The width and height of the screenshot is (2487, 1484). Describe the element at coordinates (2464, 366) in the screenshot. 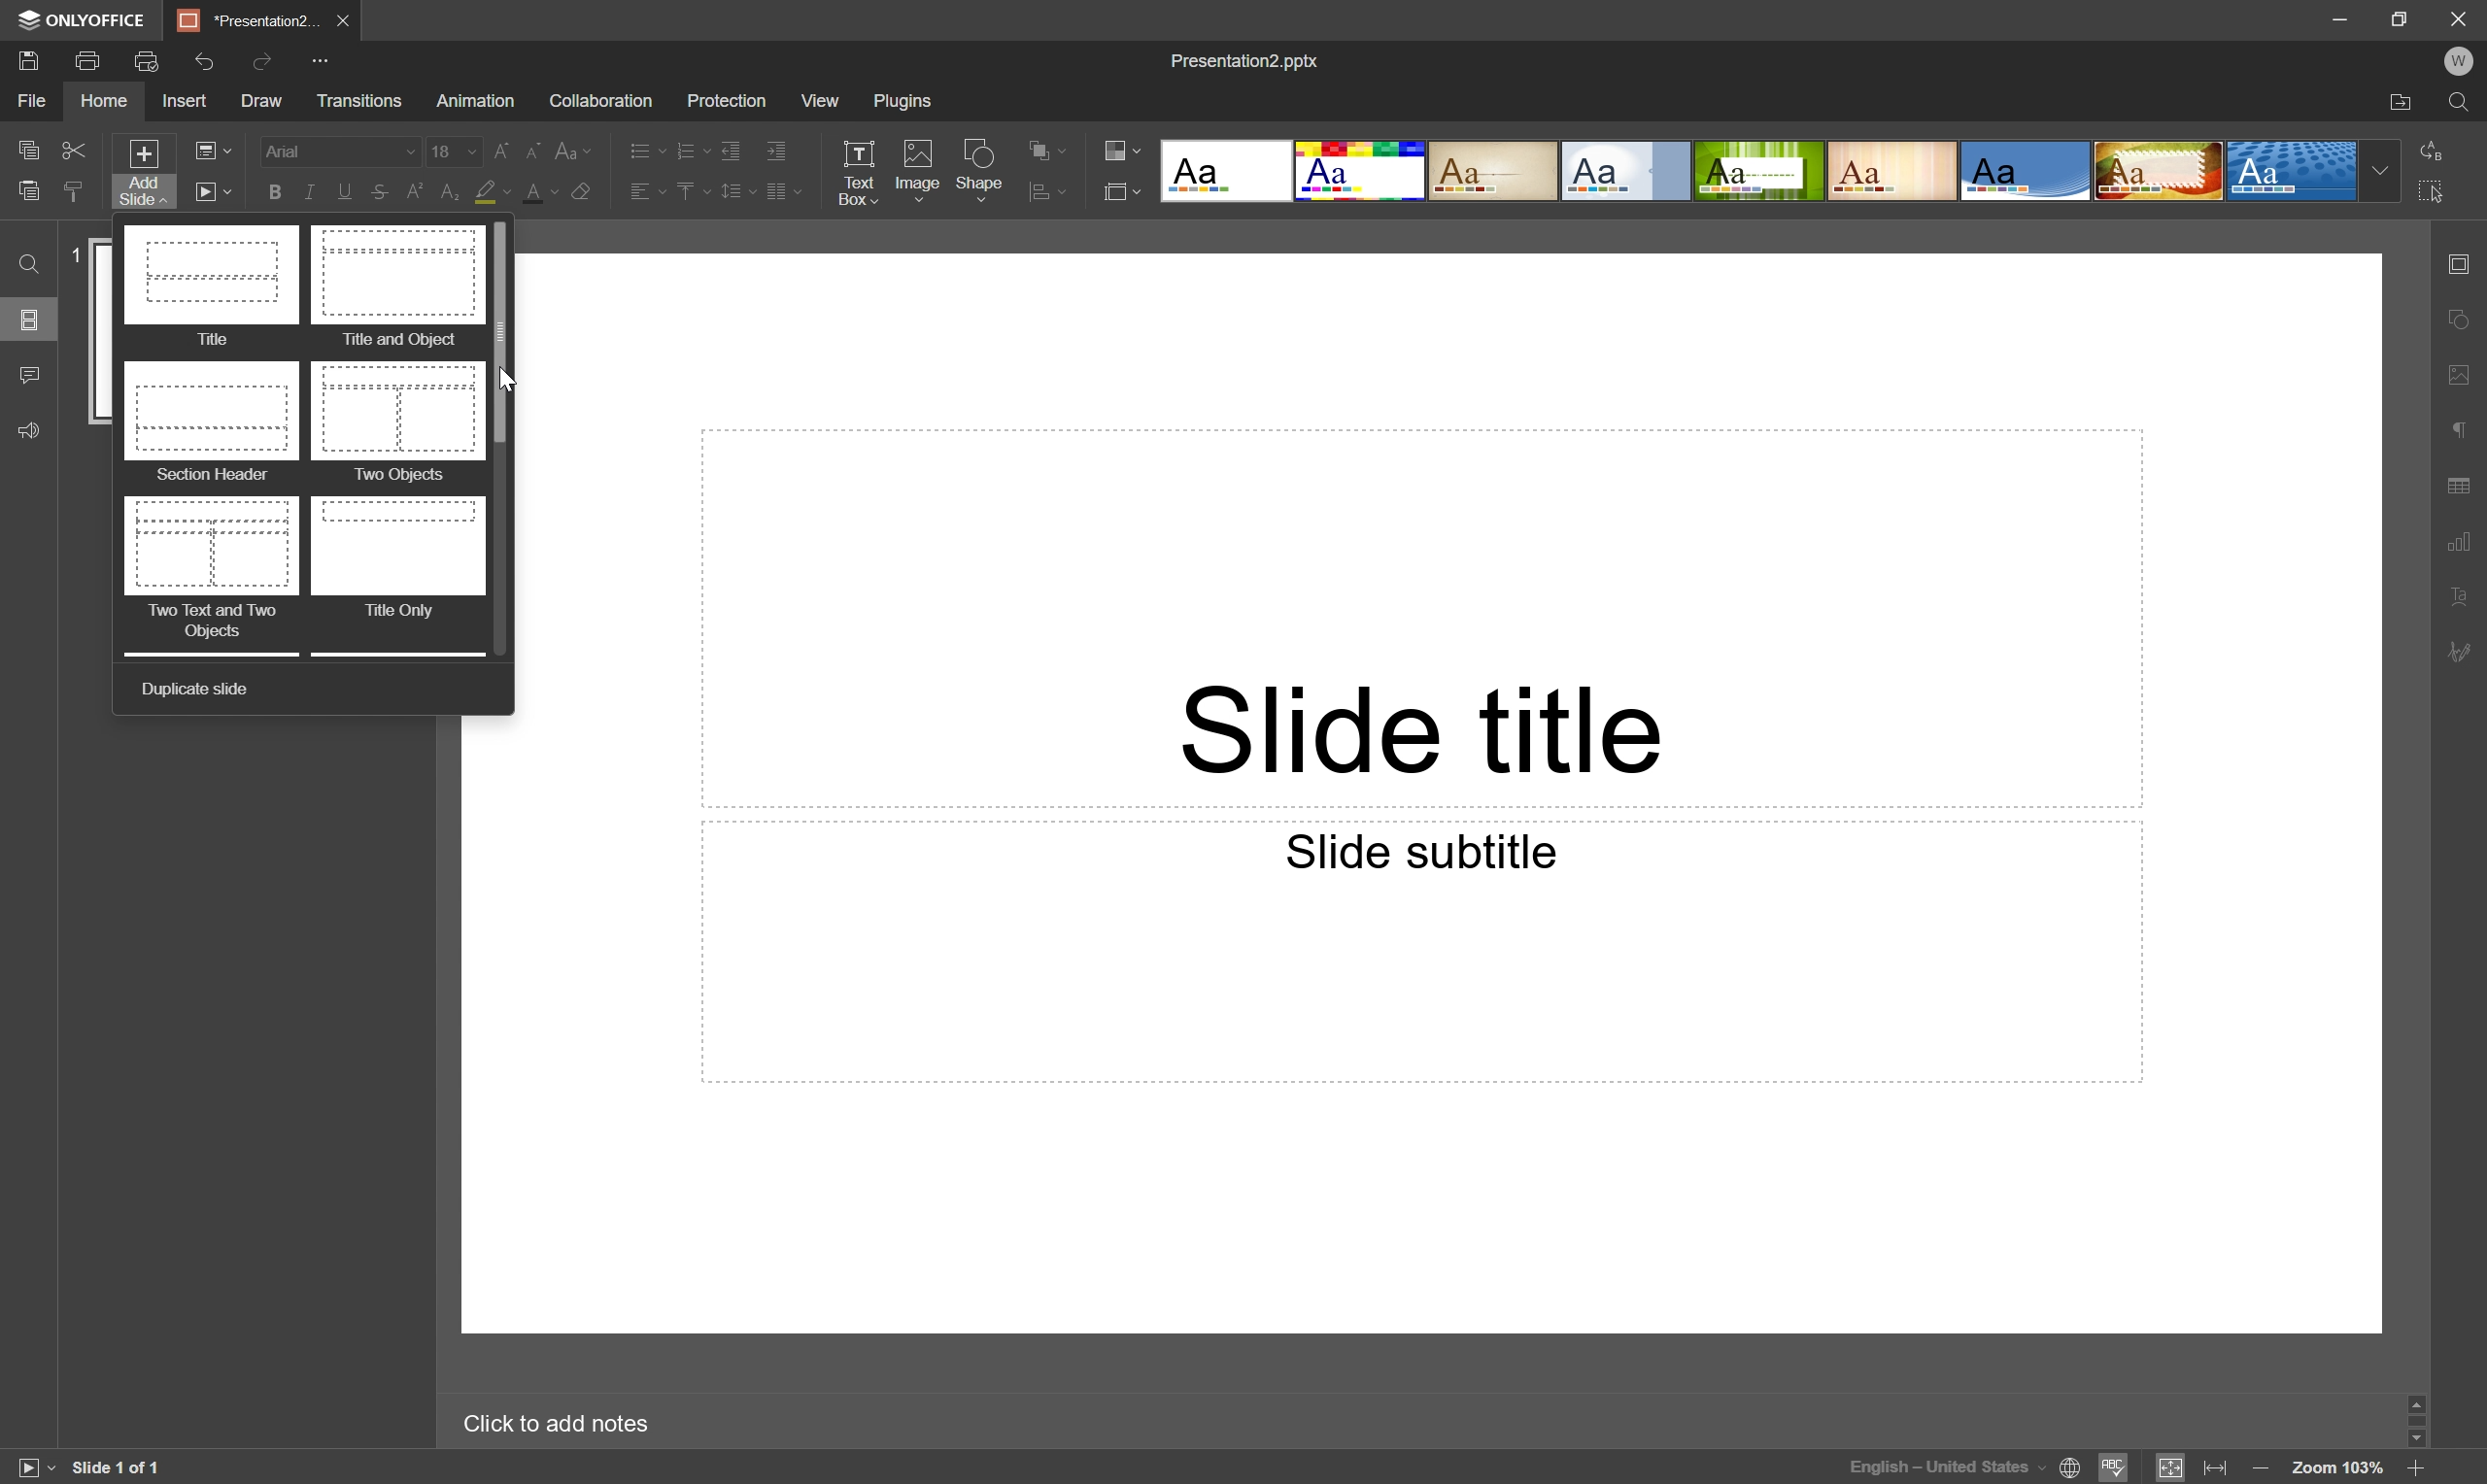

I see `Image settings` at that location.